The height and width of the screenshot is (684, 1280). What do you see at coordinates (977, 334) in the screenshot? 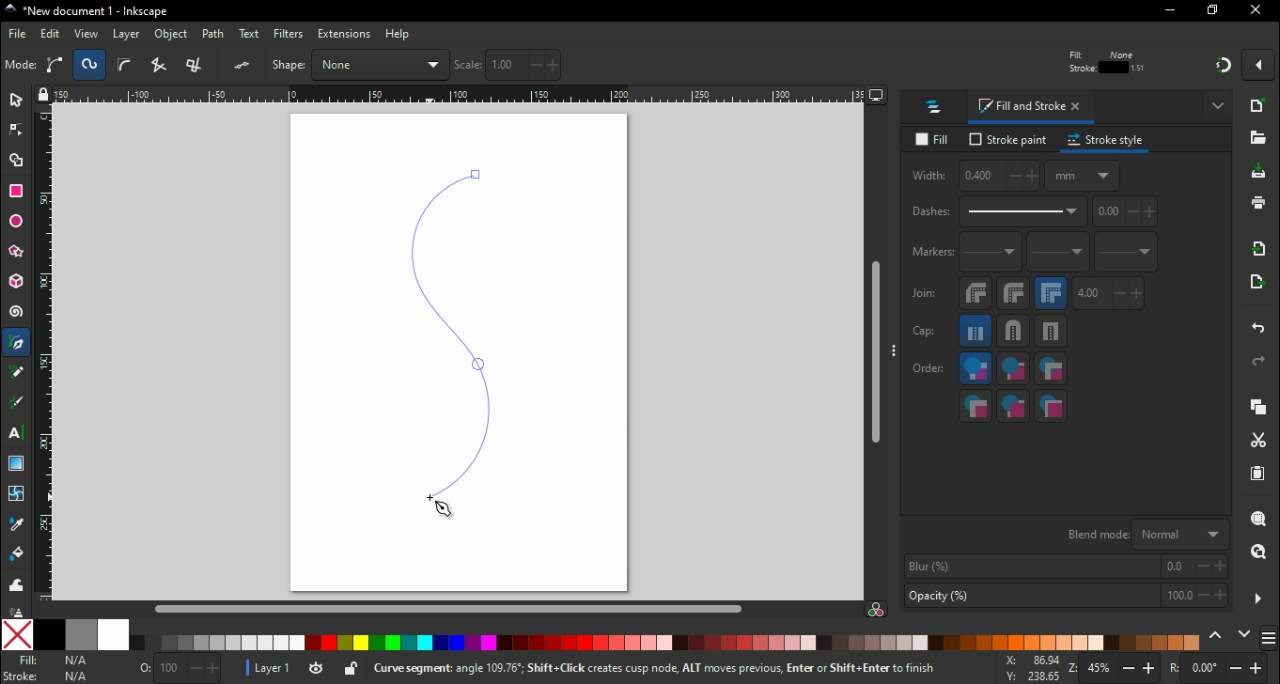
I see `butt` at bounding box center [977, 334].